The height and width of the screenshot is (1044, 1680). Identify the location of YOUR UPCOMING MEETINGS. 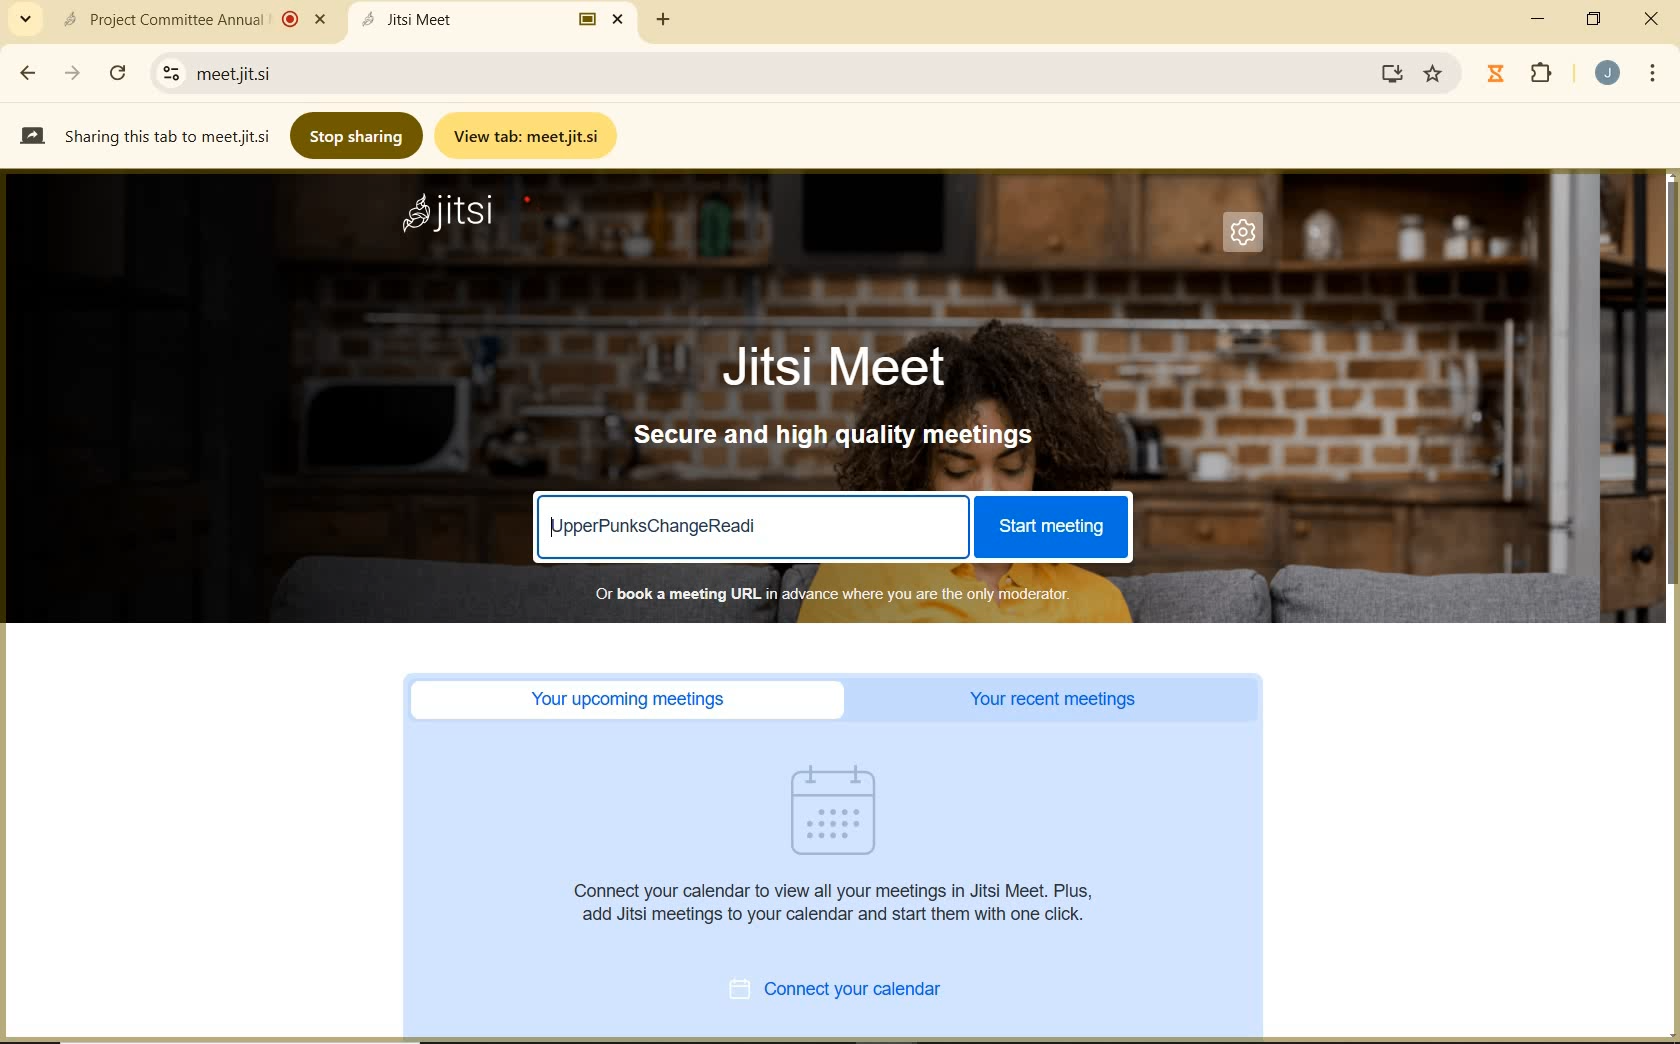
(634, 700).